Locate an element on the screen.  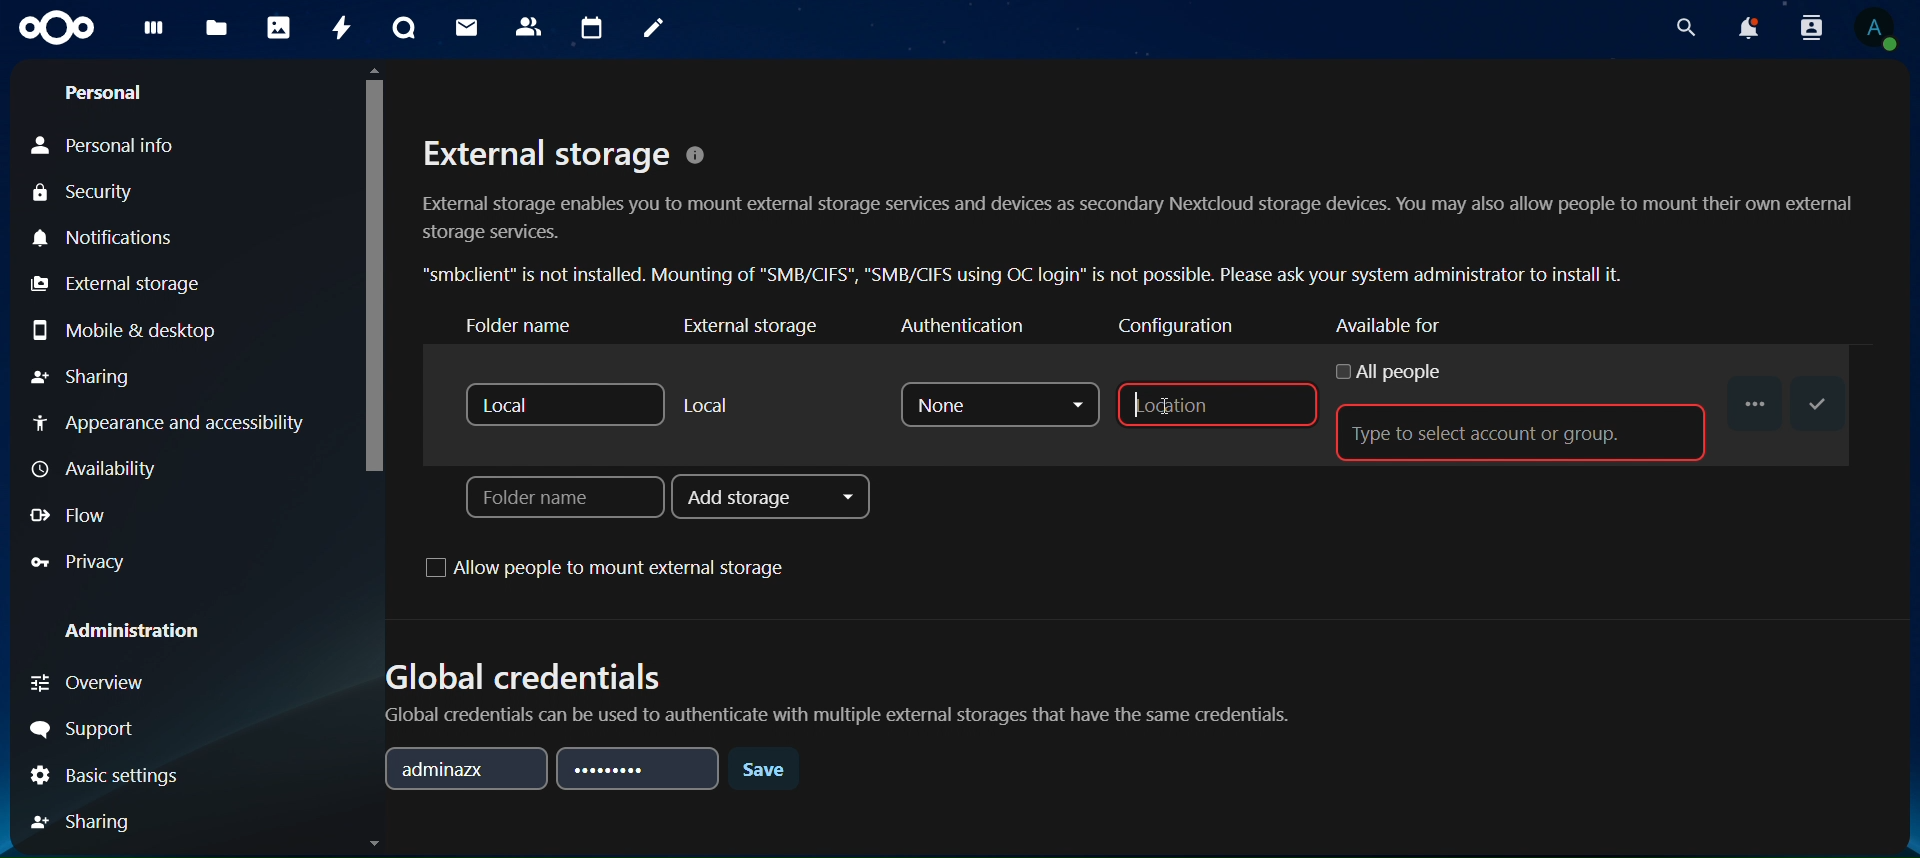
folder name is located at coordinates (539, 327).